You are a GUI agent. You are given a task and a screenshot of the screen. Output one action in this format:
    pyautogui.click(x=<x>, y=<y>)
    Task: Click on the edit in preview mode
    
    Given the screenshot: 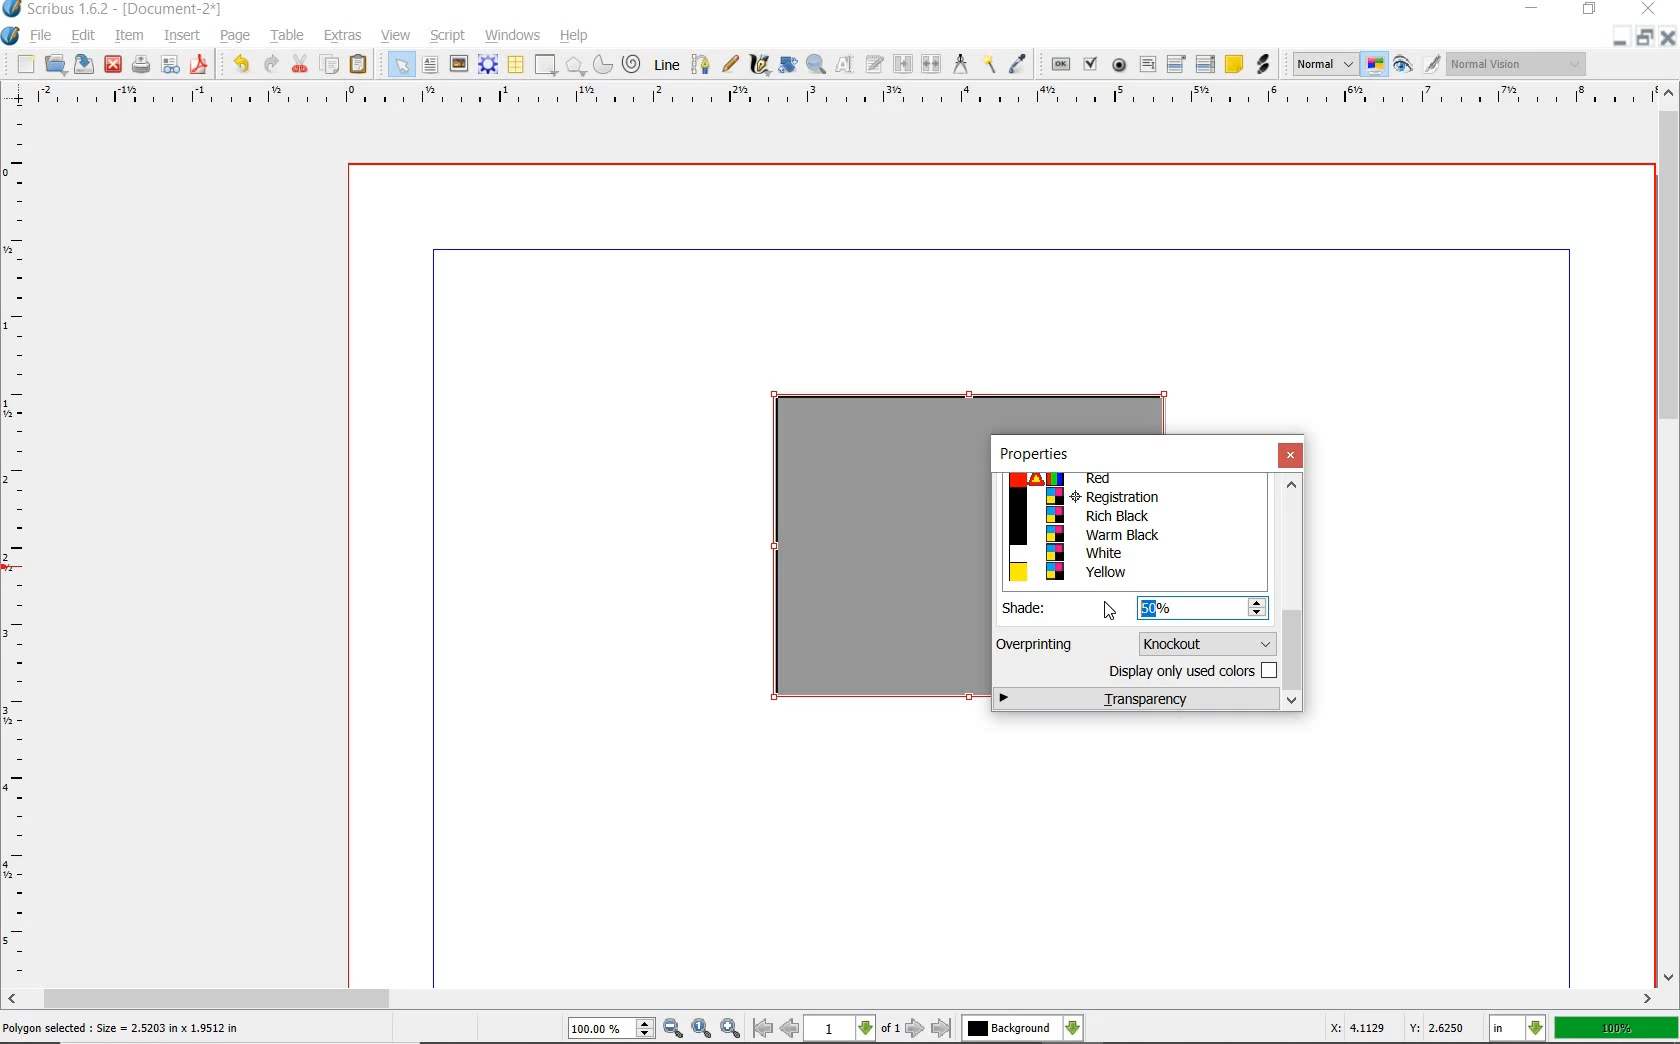 What is the action you would take?
    pyautogui.click(x=1431, y=64)
    